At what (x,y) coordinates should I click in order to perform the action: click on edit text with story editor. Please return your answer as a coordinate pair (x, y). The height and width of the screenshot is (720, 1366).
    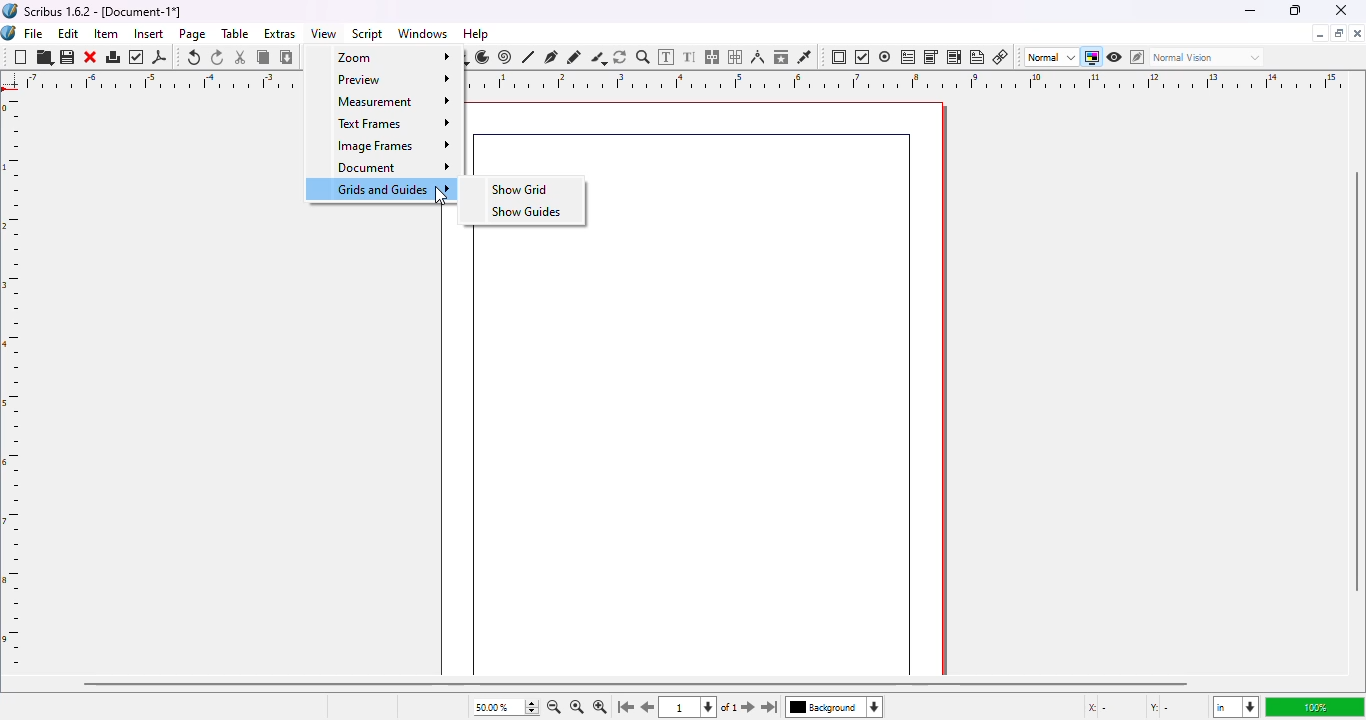
    Looking at the image, I should click on (690, 57).